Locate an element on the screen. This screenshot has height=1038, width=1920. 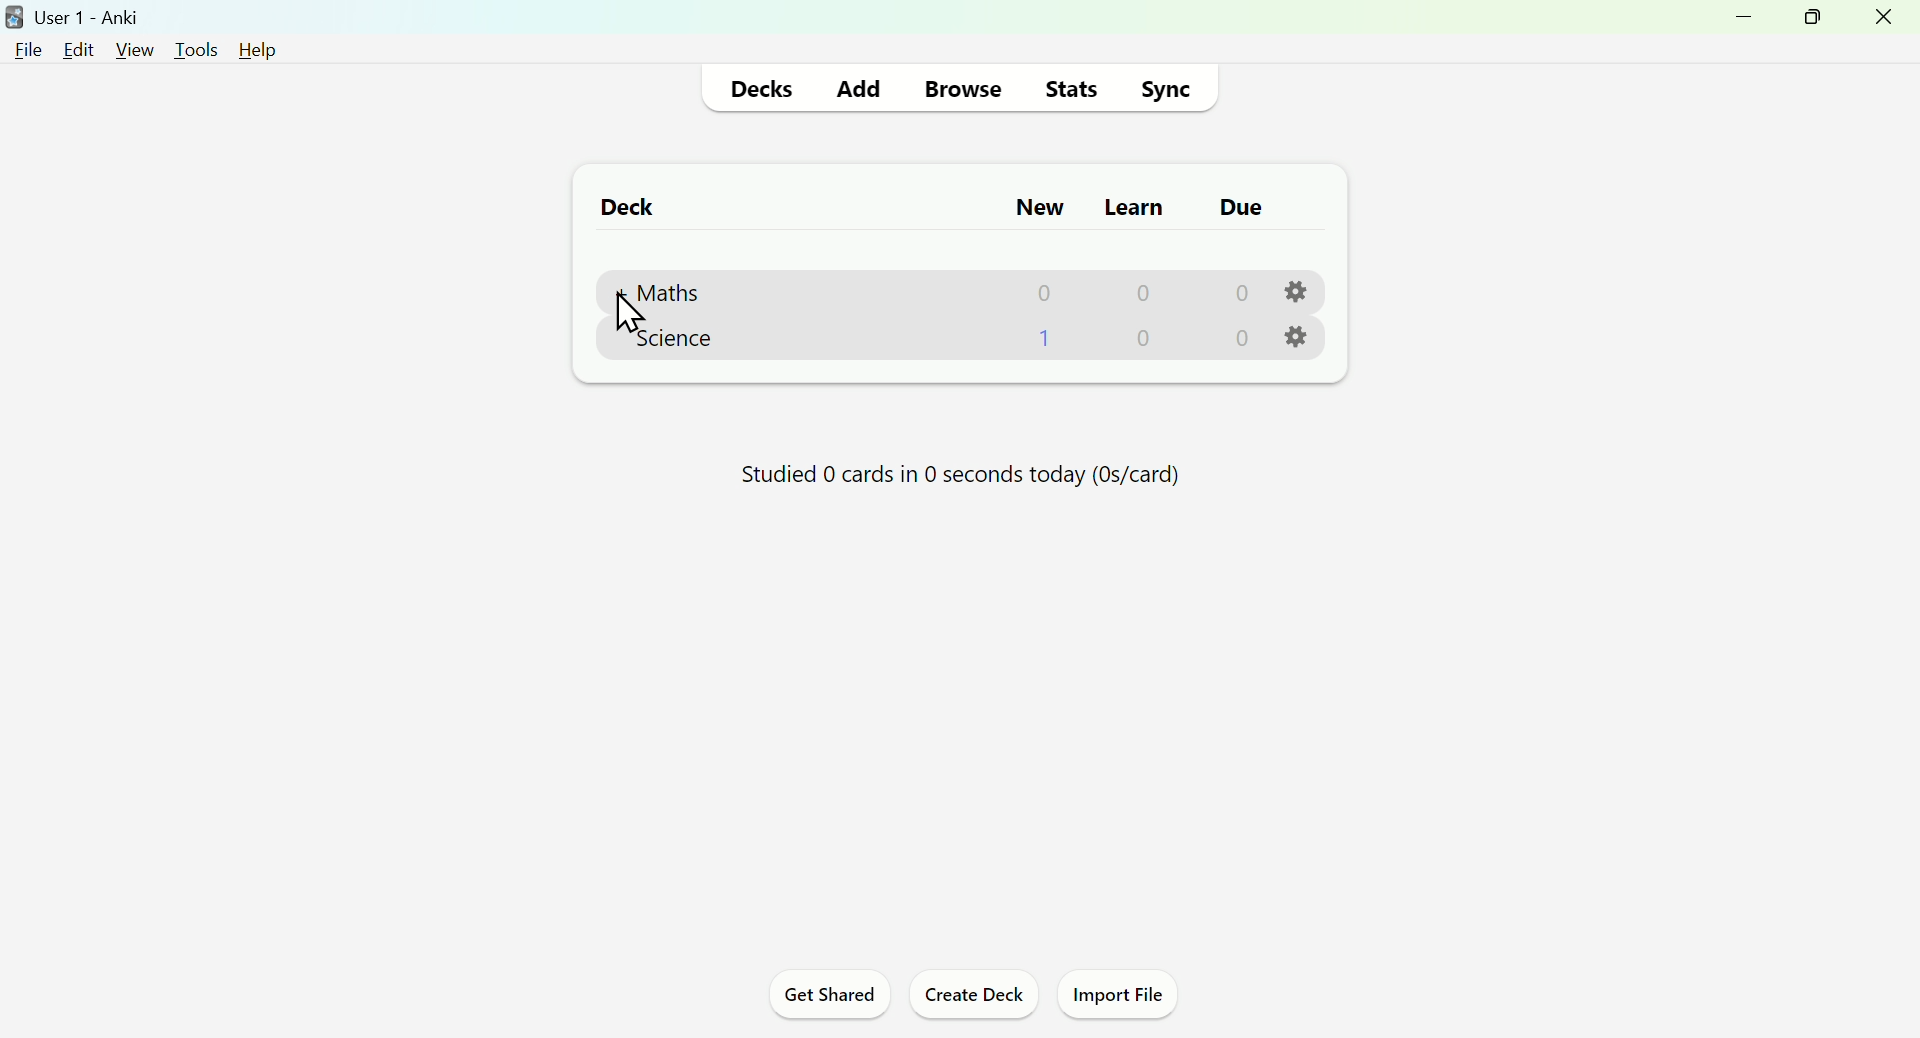
Progress is located at coordinates (961, 471).